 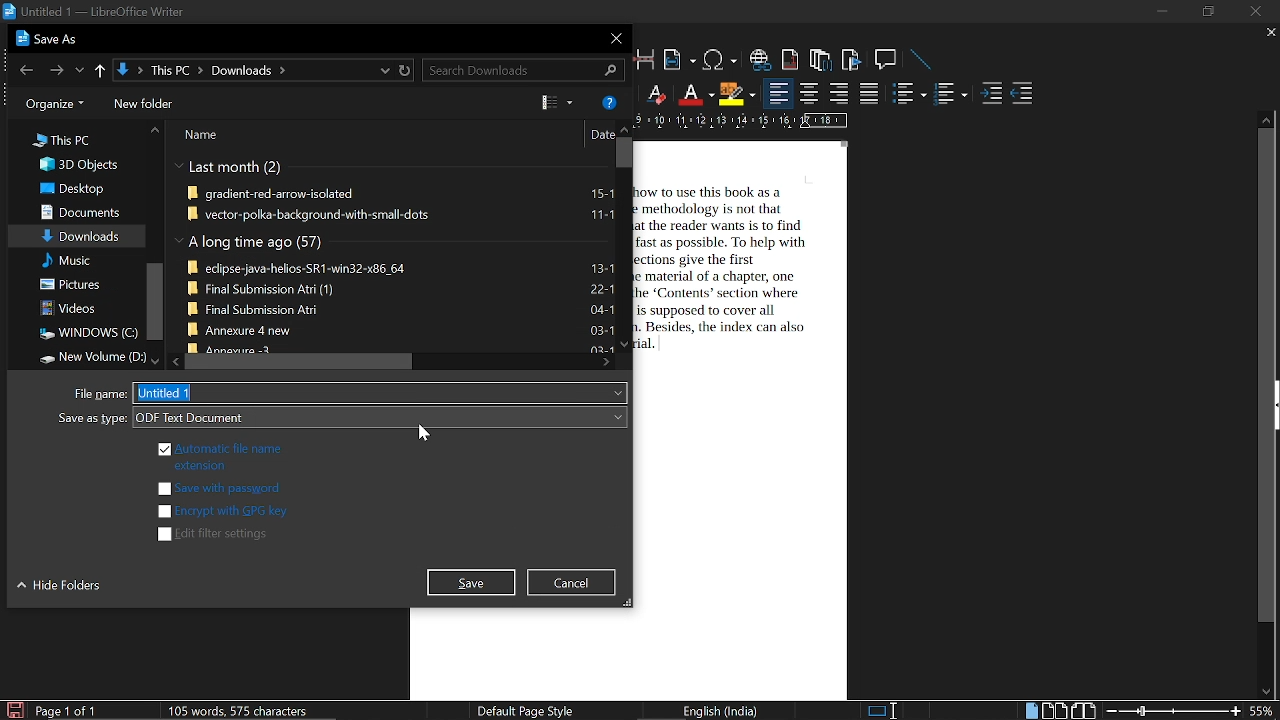 What do you see at coordinates (23, 69) in the screenshot?
I see `previous` at bounding box center [23, 69].